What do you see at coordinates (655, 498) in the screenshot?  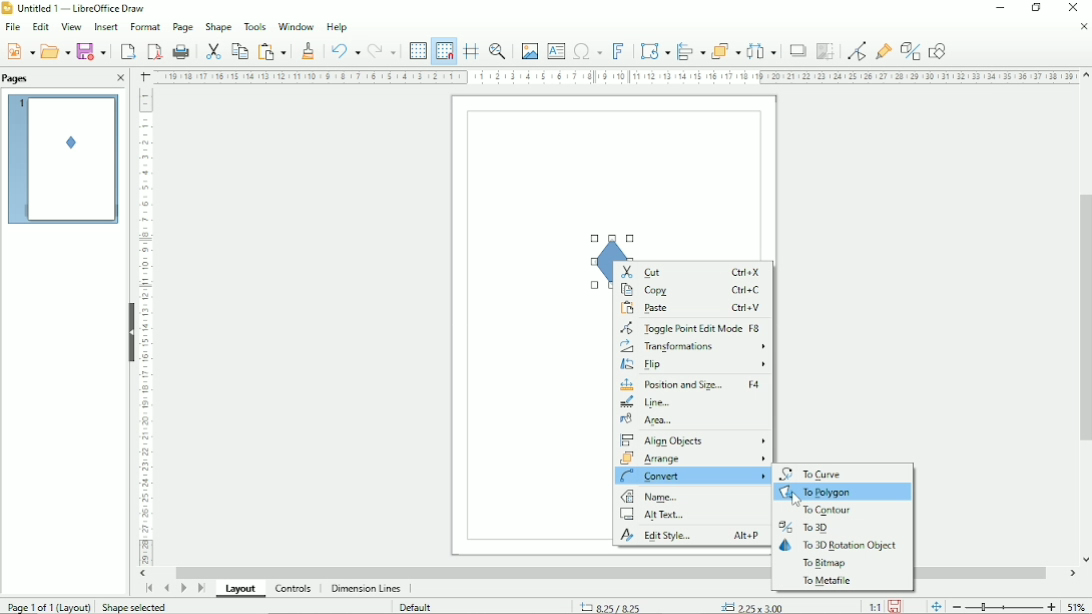 I see `Name` at bounding box center [655, 498].